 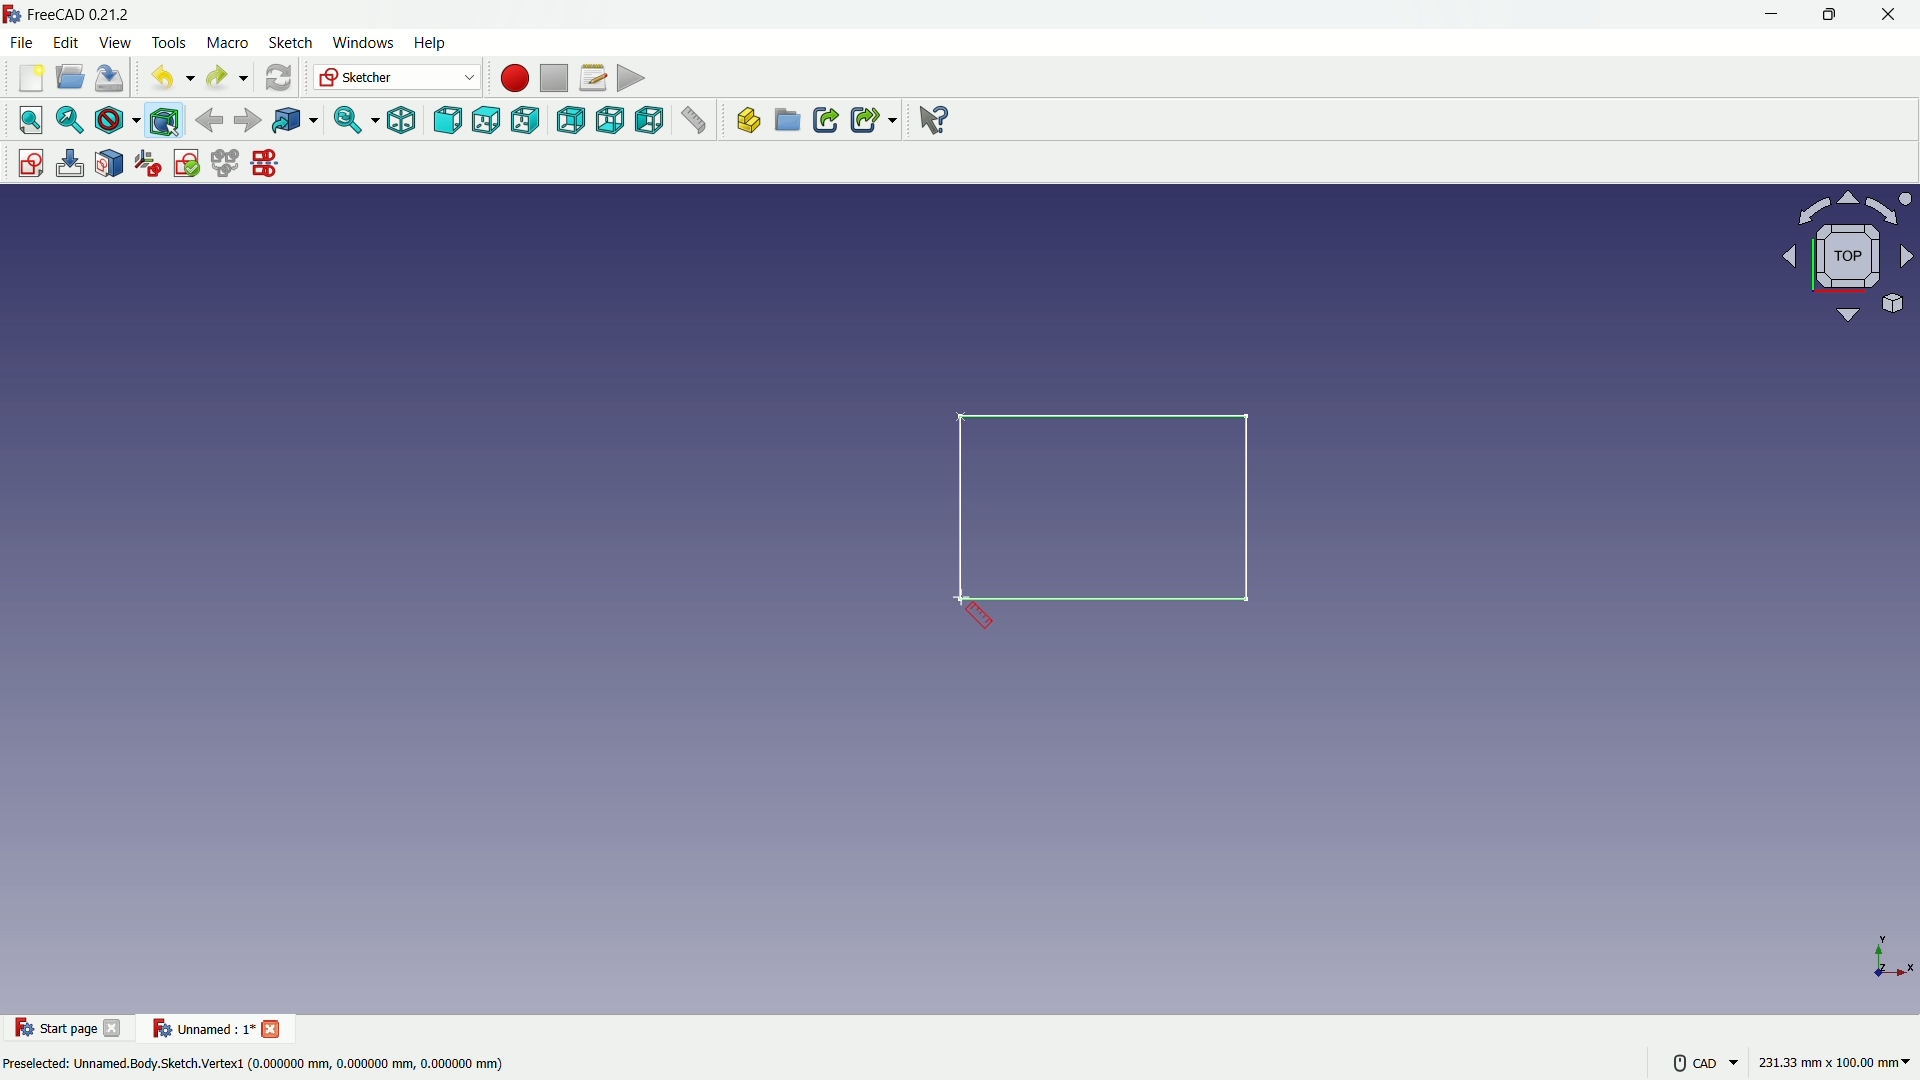 What do you see at coordinates (363, 42) in the screenshot?
I see `windows menu` at bounding box center [363, 42].